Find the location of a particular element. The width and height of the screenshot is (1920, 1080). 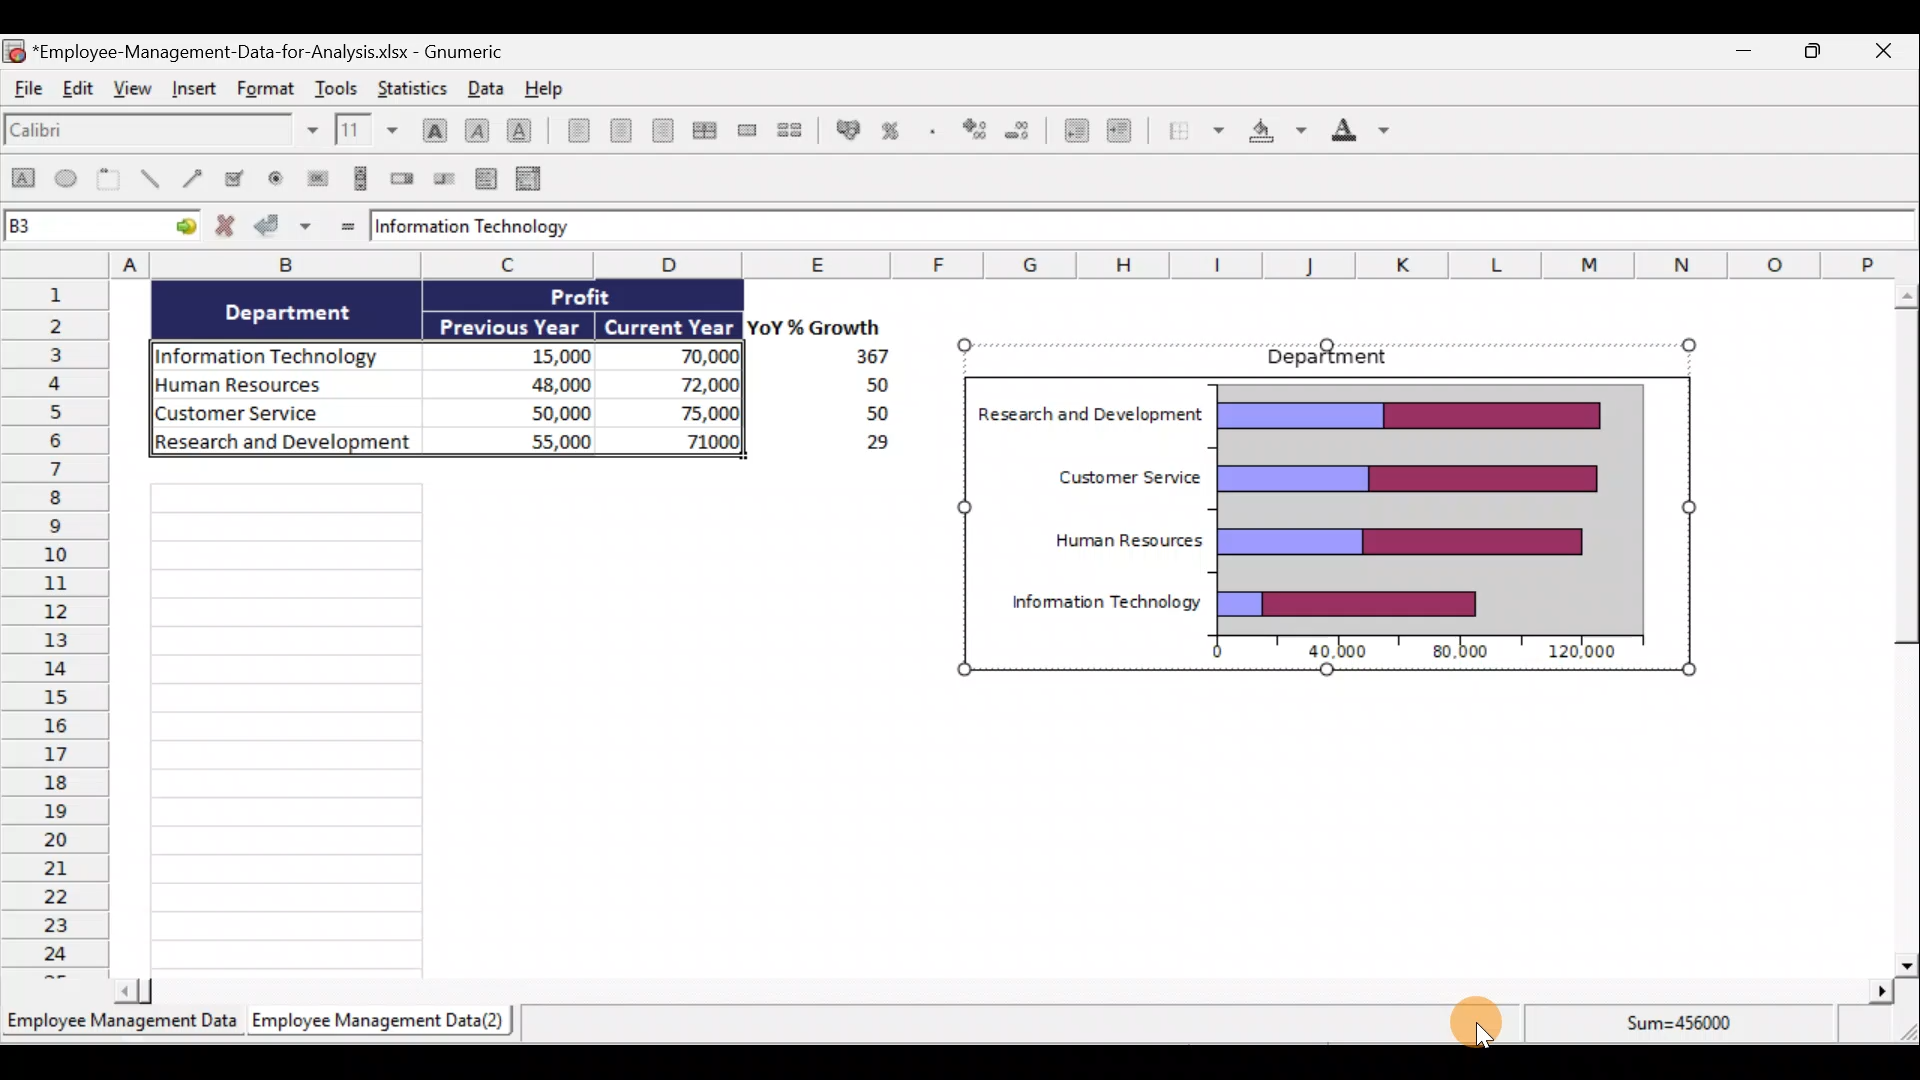

Information Technology is located at coordinates (276, 351).